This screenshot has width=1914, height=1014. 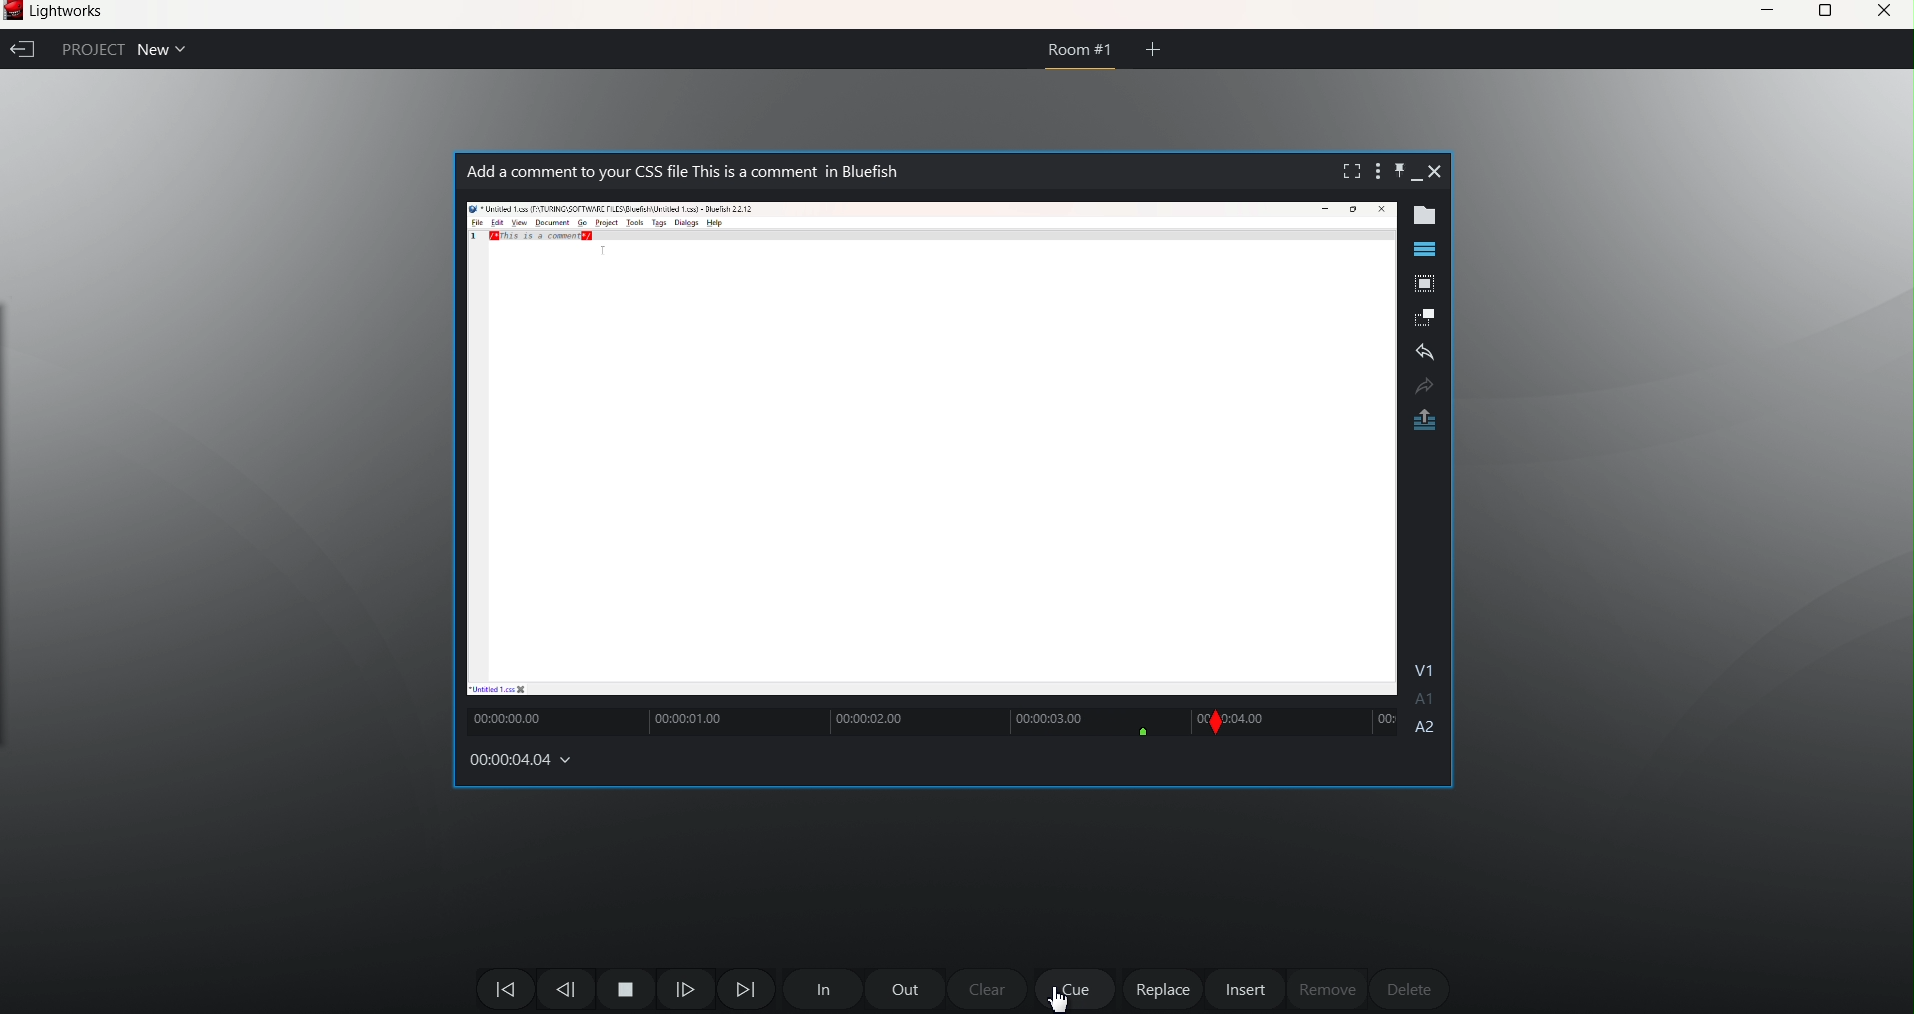 I want to click on show metadata, so click(x=1431, y=216).